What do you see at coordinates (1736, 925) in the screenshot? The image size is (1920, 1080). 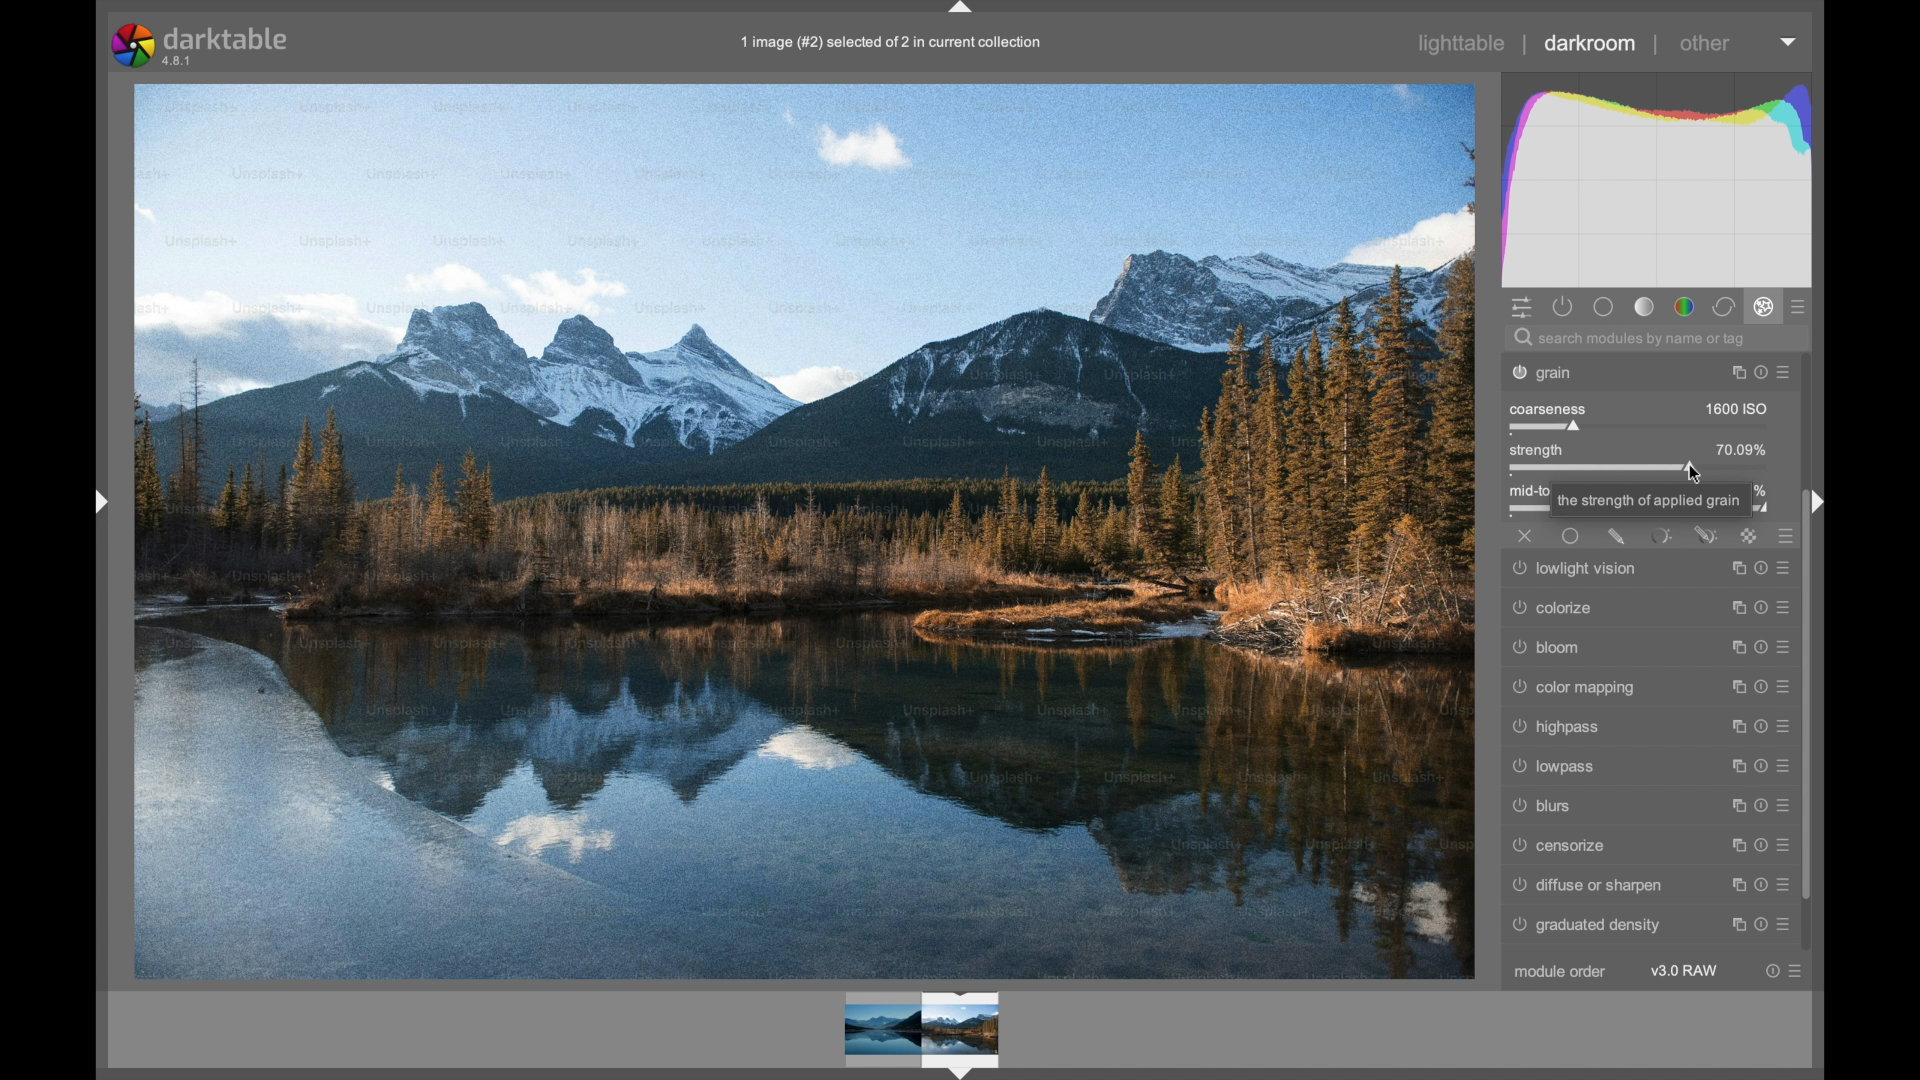 I see `instance` at bounding box center [1736, 925].